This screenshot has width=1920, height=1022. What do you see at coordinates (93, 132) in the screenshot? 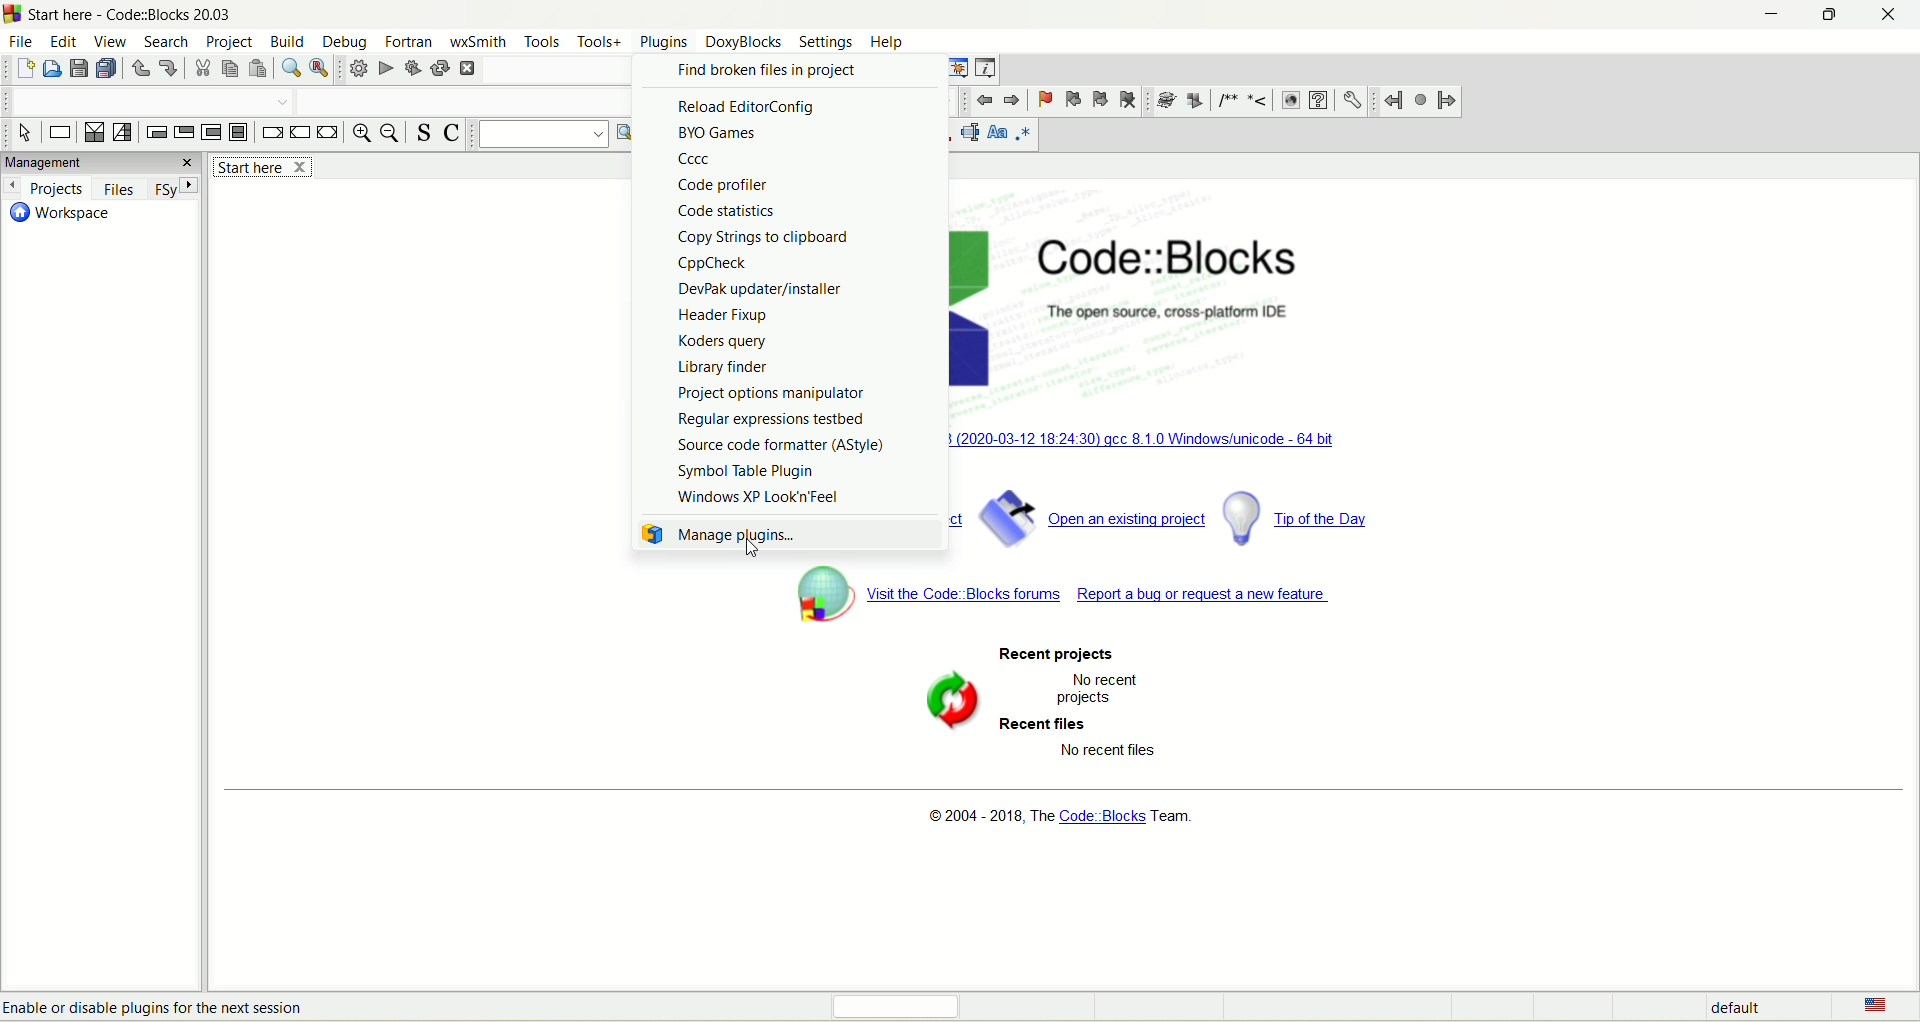
I see `decision` at bounding box center [93, 132].